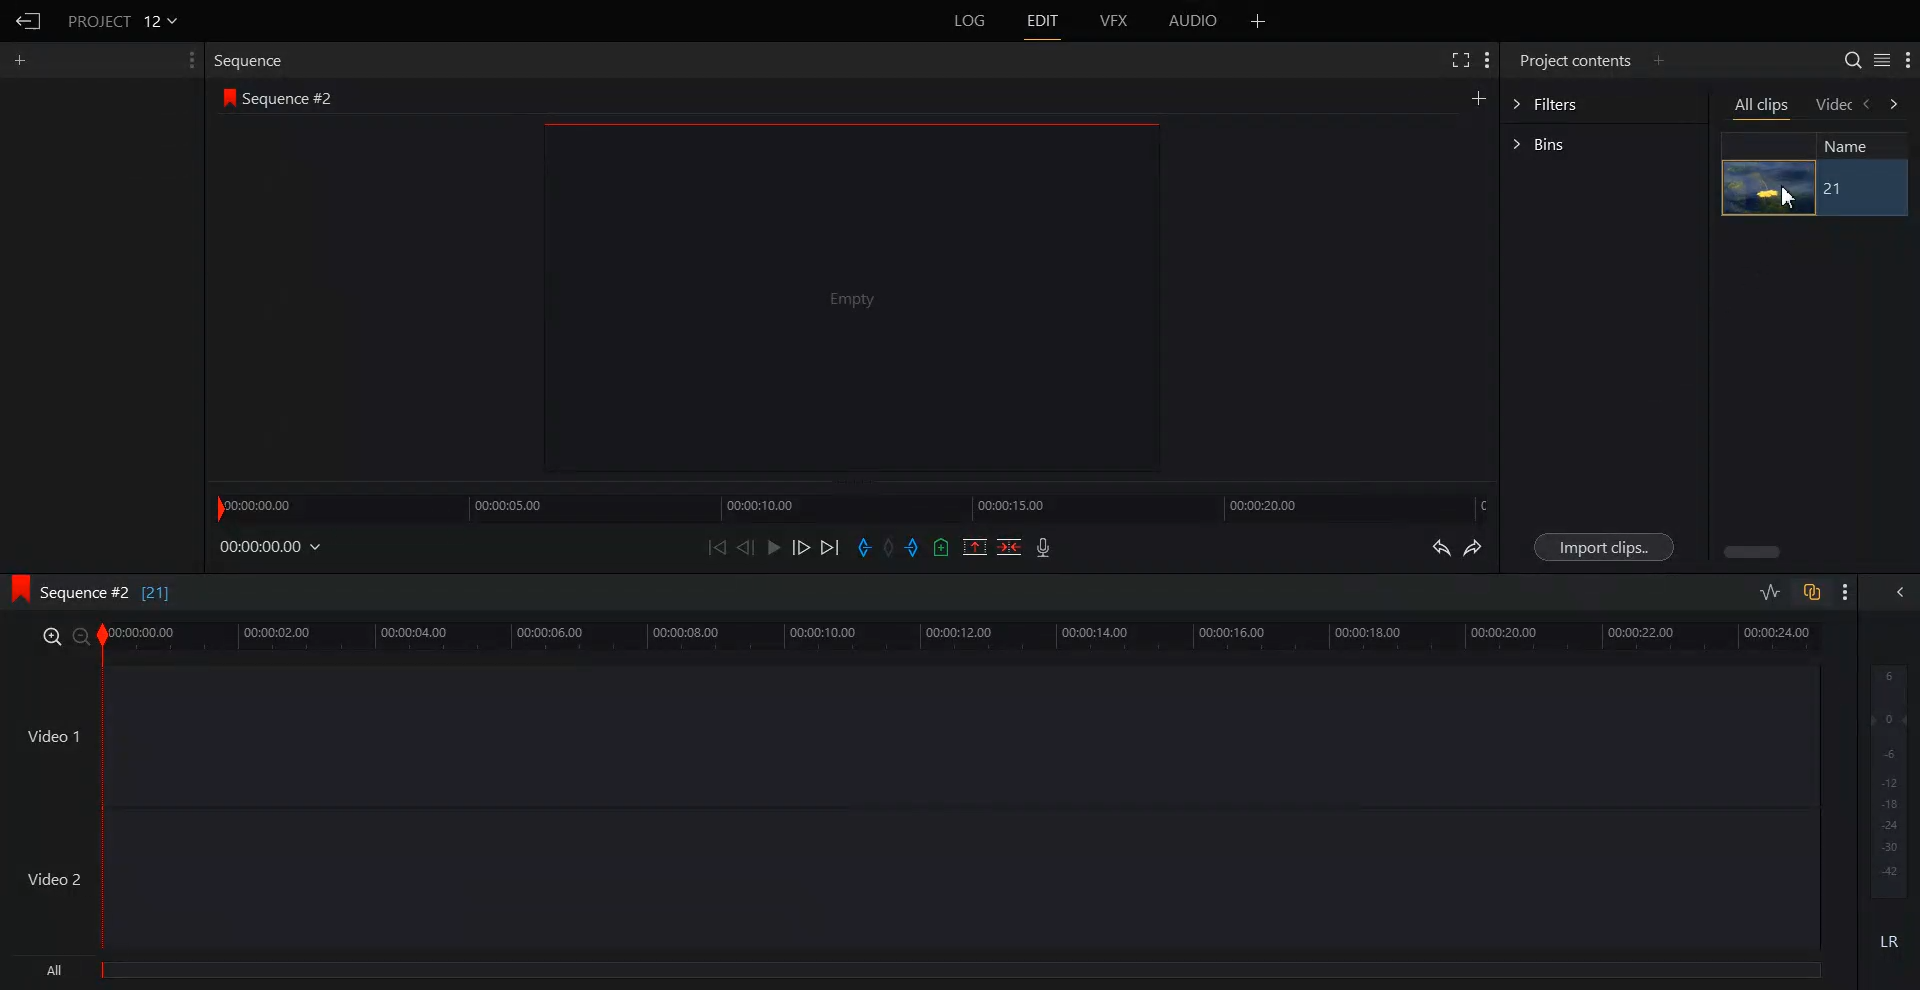  I want to click on Add an cue to current position, so click(942, 547).